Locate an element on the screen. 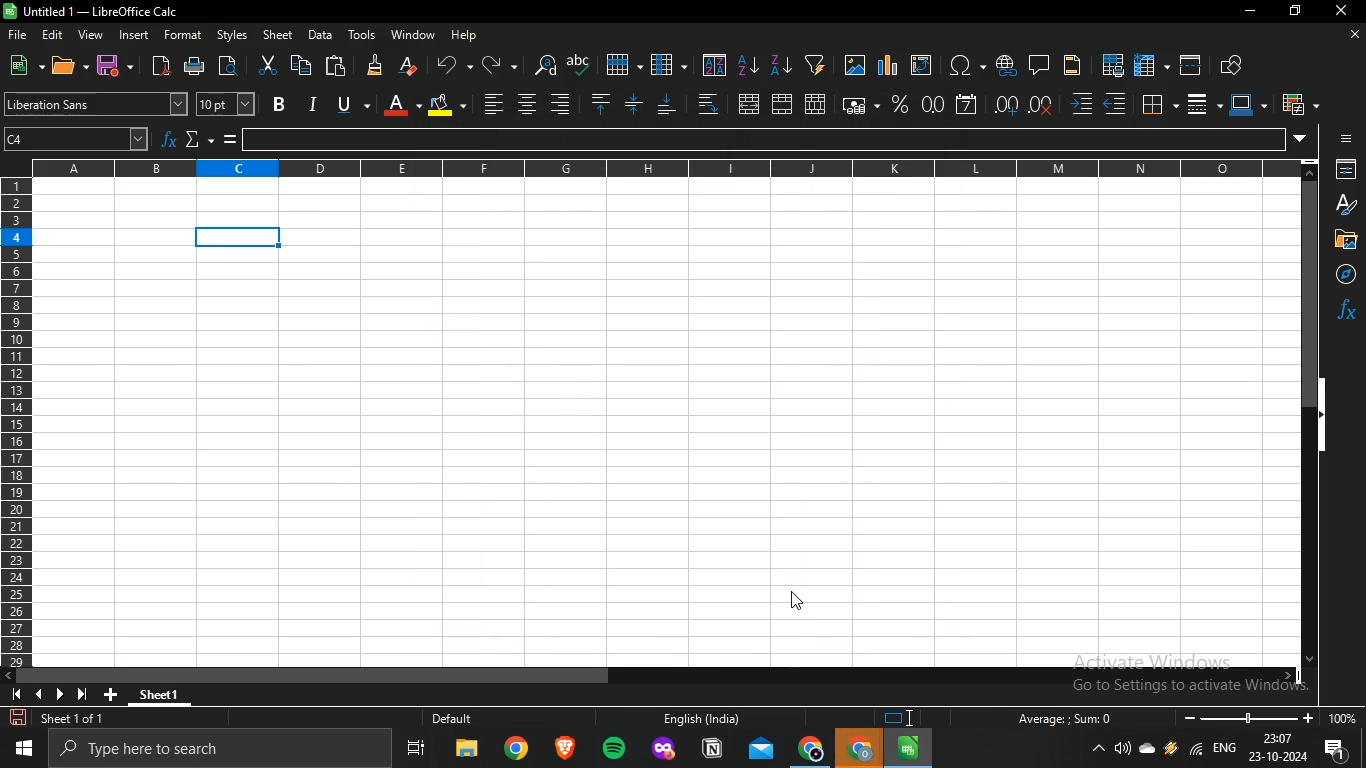 The height and width of the screenshot is (768, 1366). define print area is located at coordinates (1113, 64).